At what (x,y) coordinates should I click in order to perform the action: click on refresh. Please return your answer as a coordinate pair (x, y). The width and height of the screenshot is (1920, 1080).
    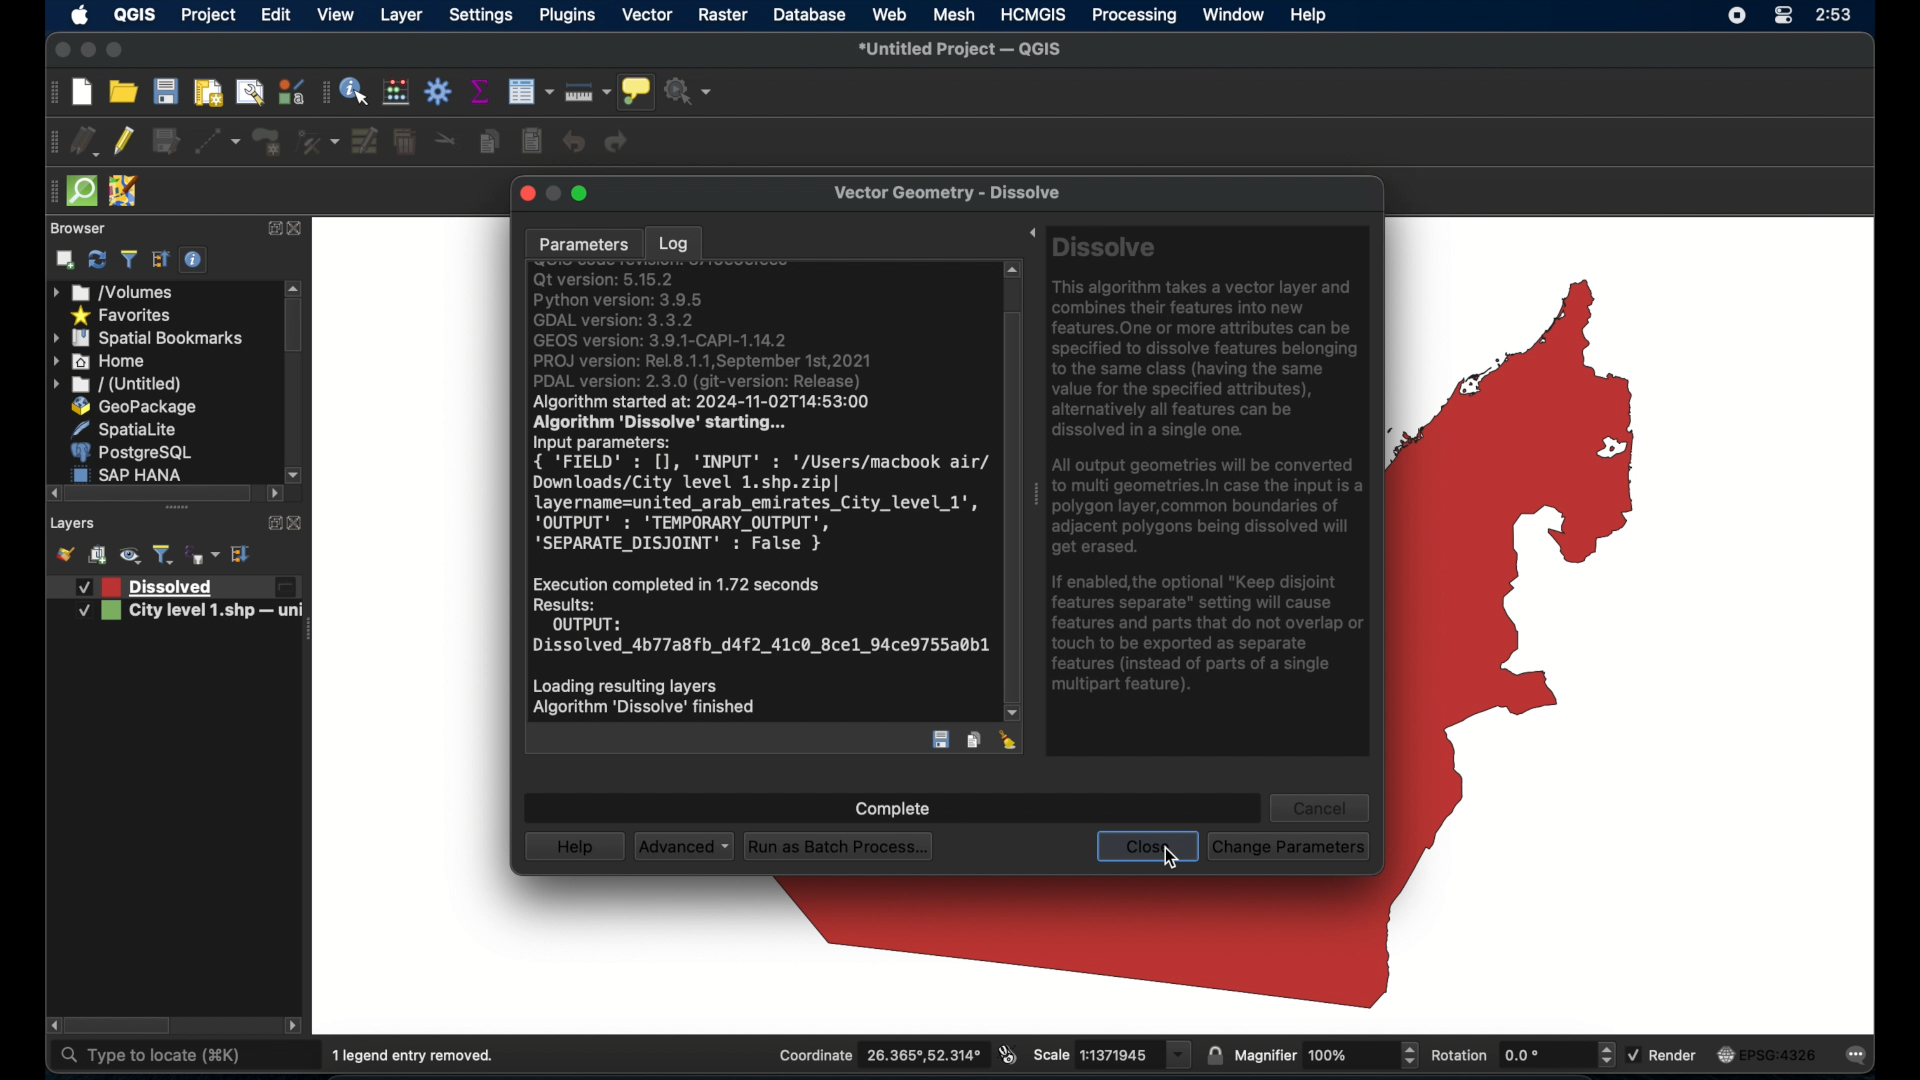
    Looking at the image, I should click on (96, 260).